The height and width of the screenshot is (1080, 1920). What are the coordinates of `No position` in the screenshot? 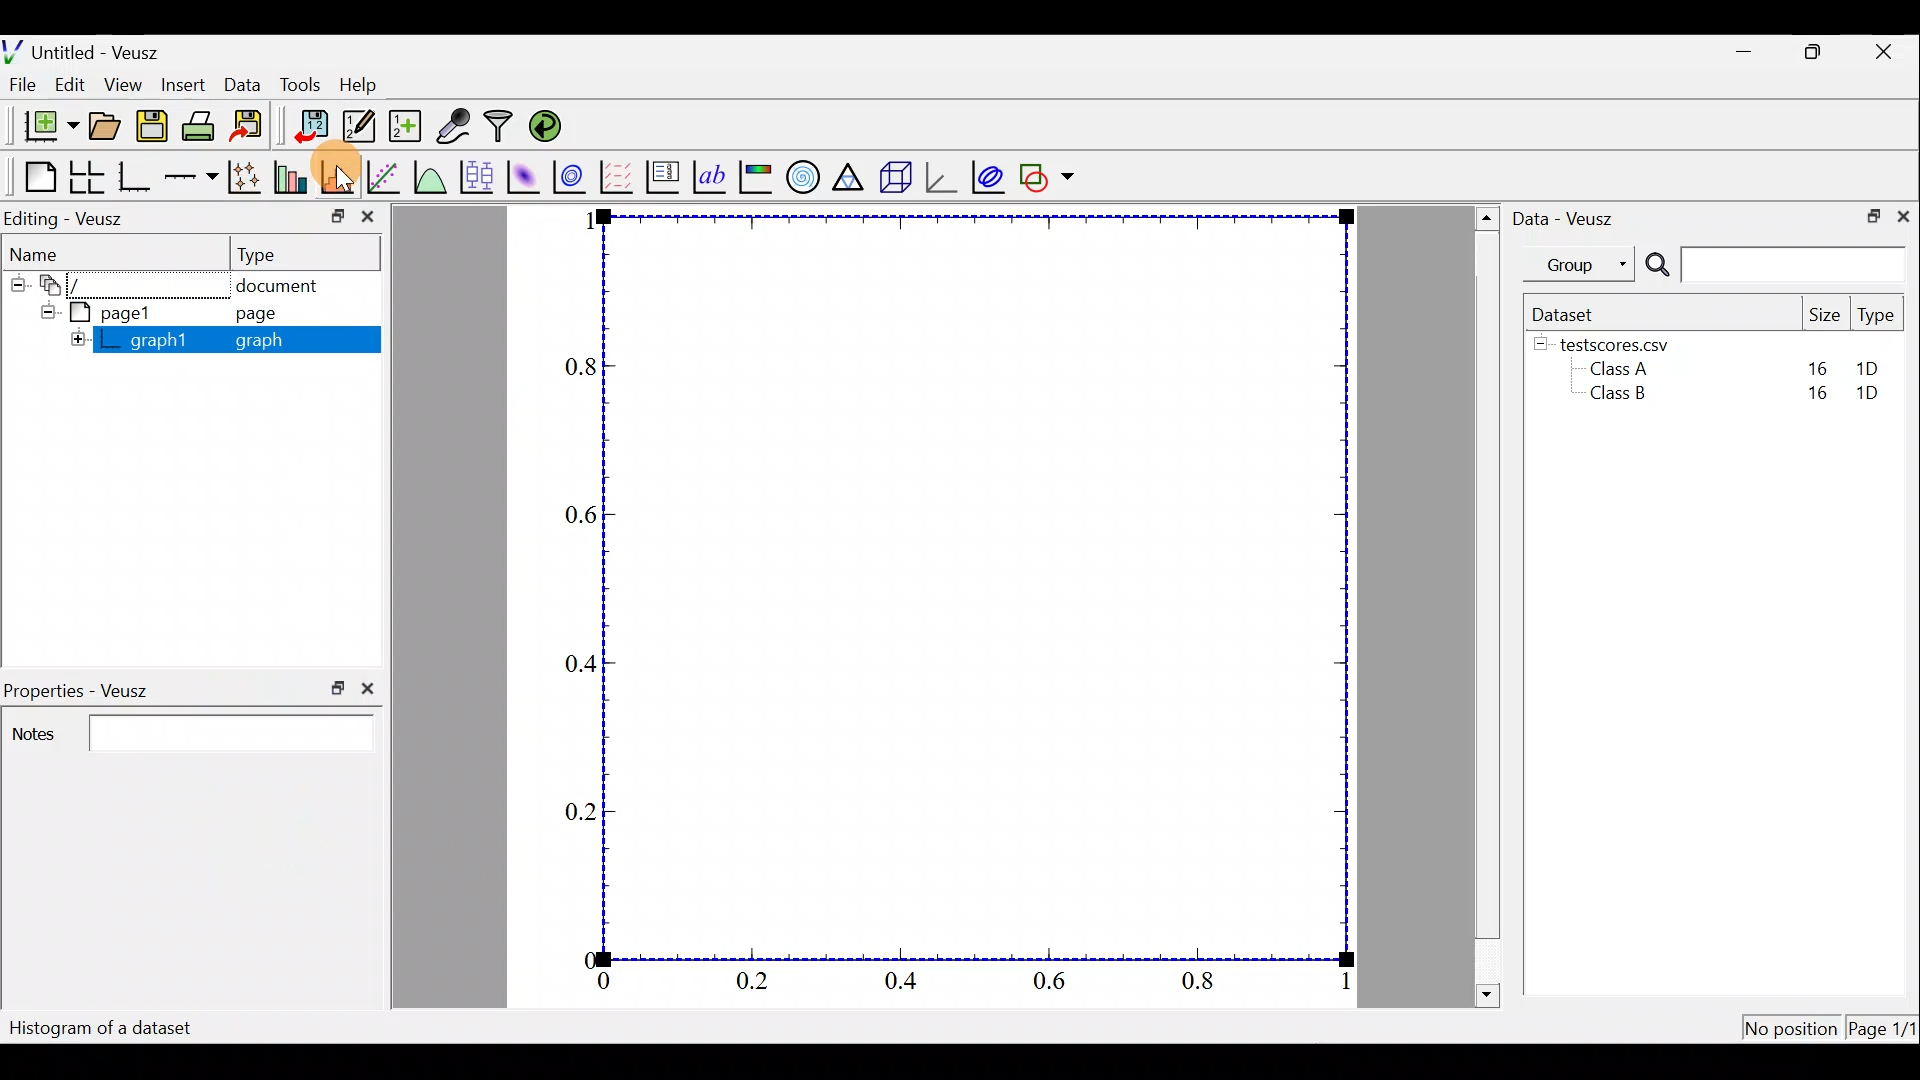 It's located at (1790, 1024).